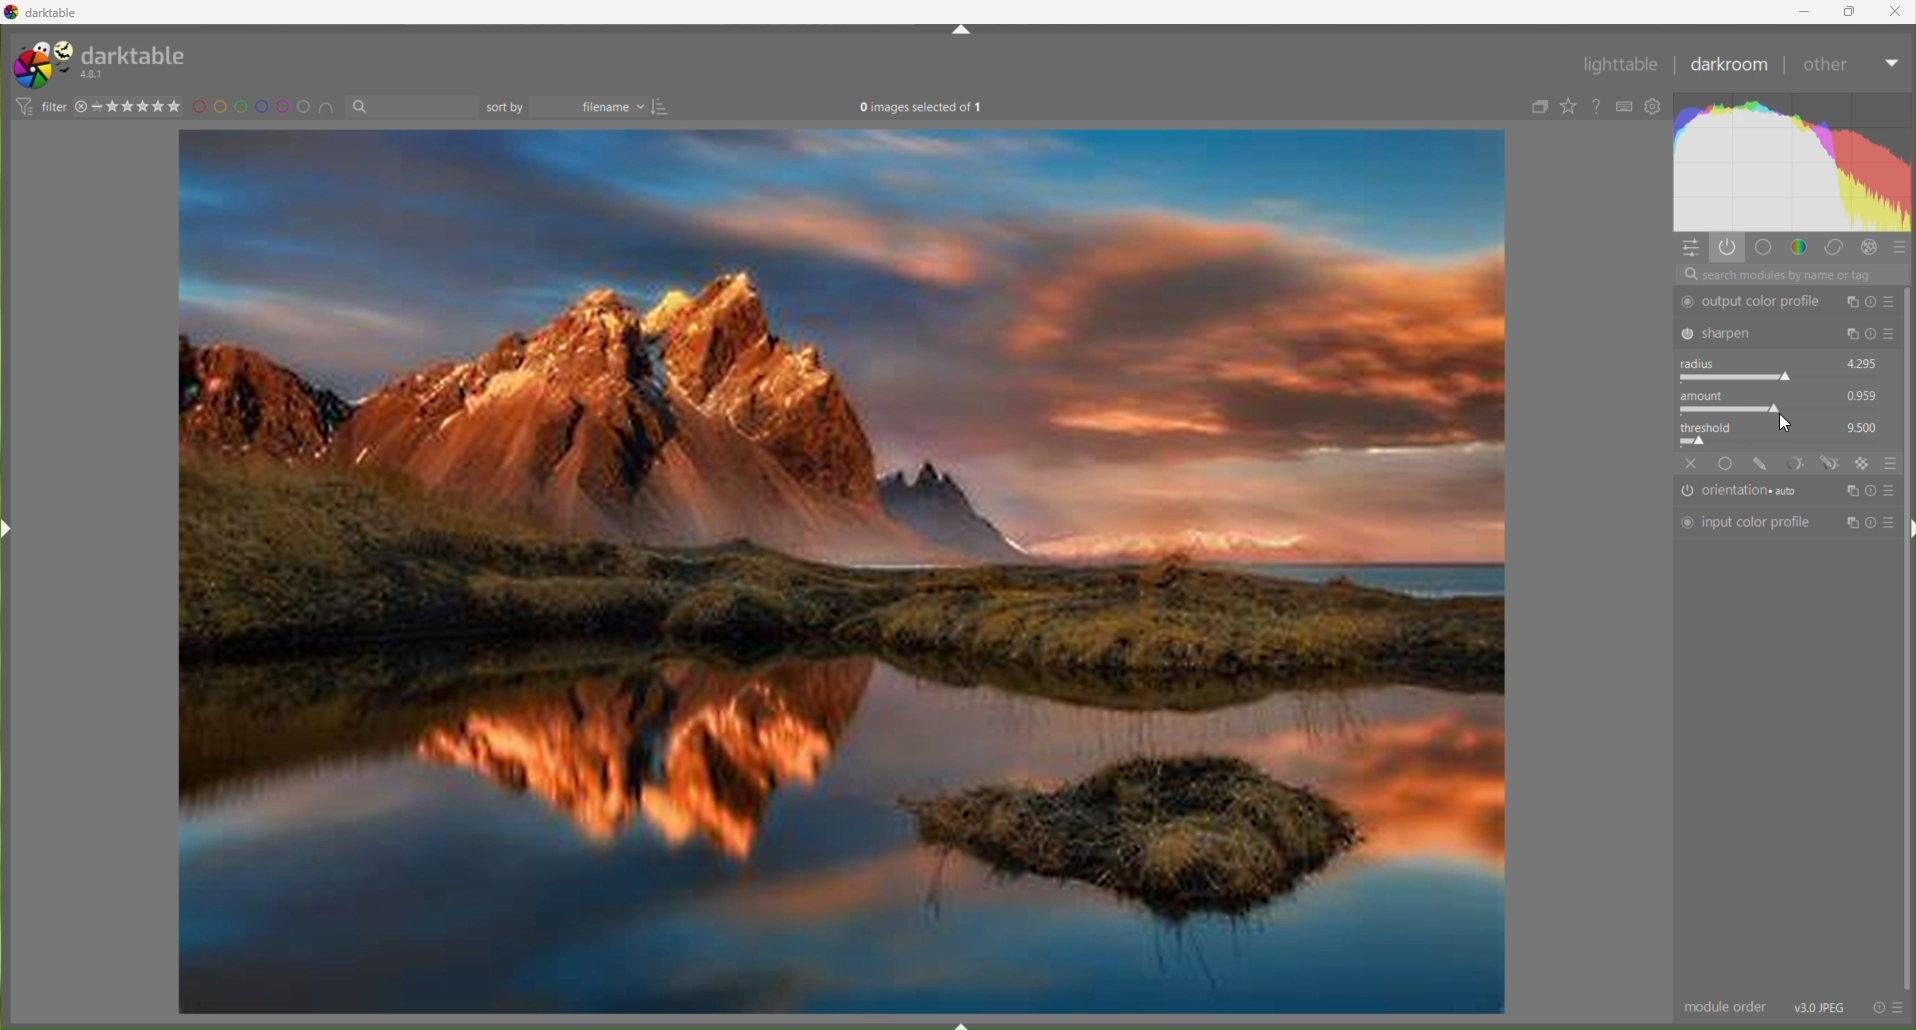 Image resolution: width=1916 pixels, height=1030 pixels. Describe the element at coordinates (842, 574) in the screenshot. I see `image` at that location.